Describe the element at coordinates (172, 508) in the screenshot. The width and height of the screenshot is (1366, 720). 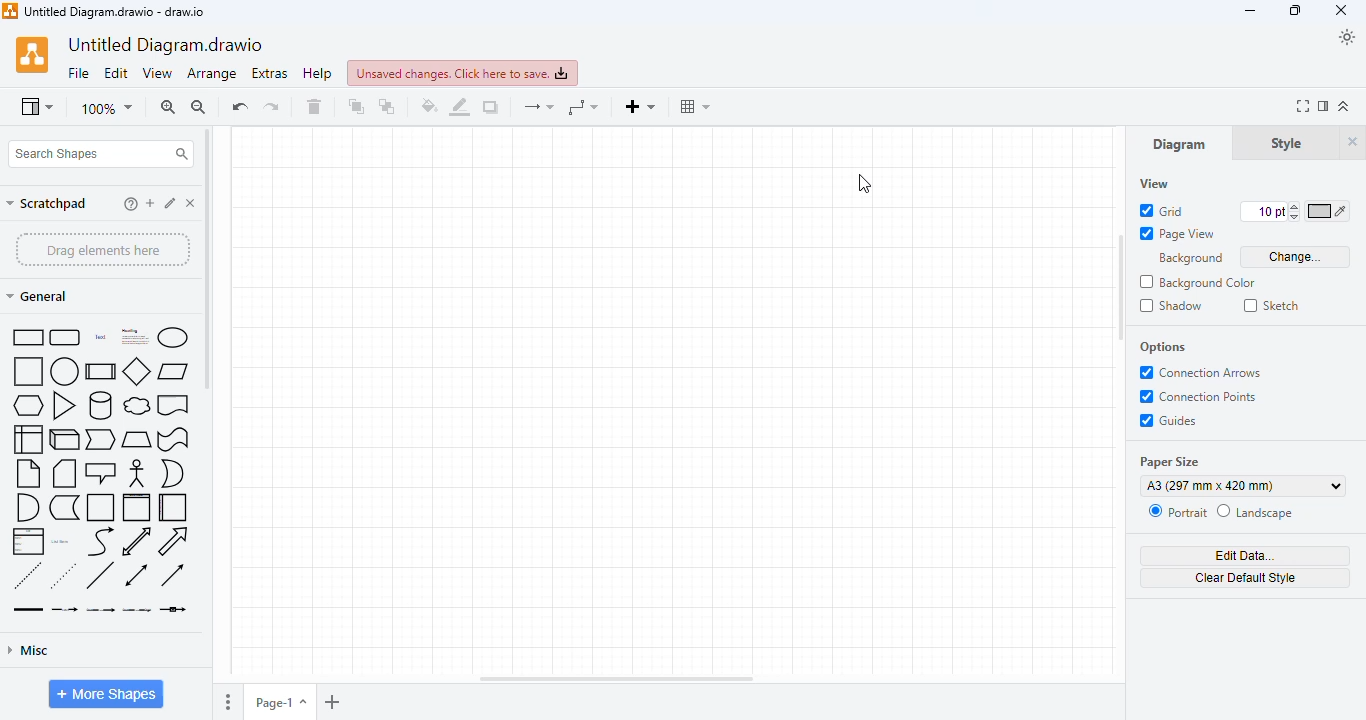
I see `horizontal container` at that location.